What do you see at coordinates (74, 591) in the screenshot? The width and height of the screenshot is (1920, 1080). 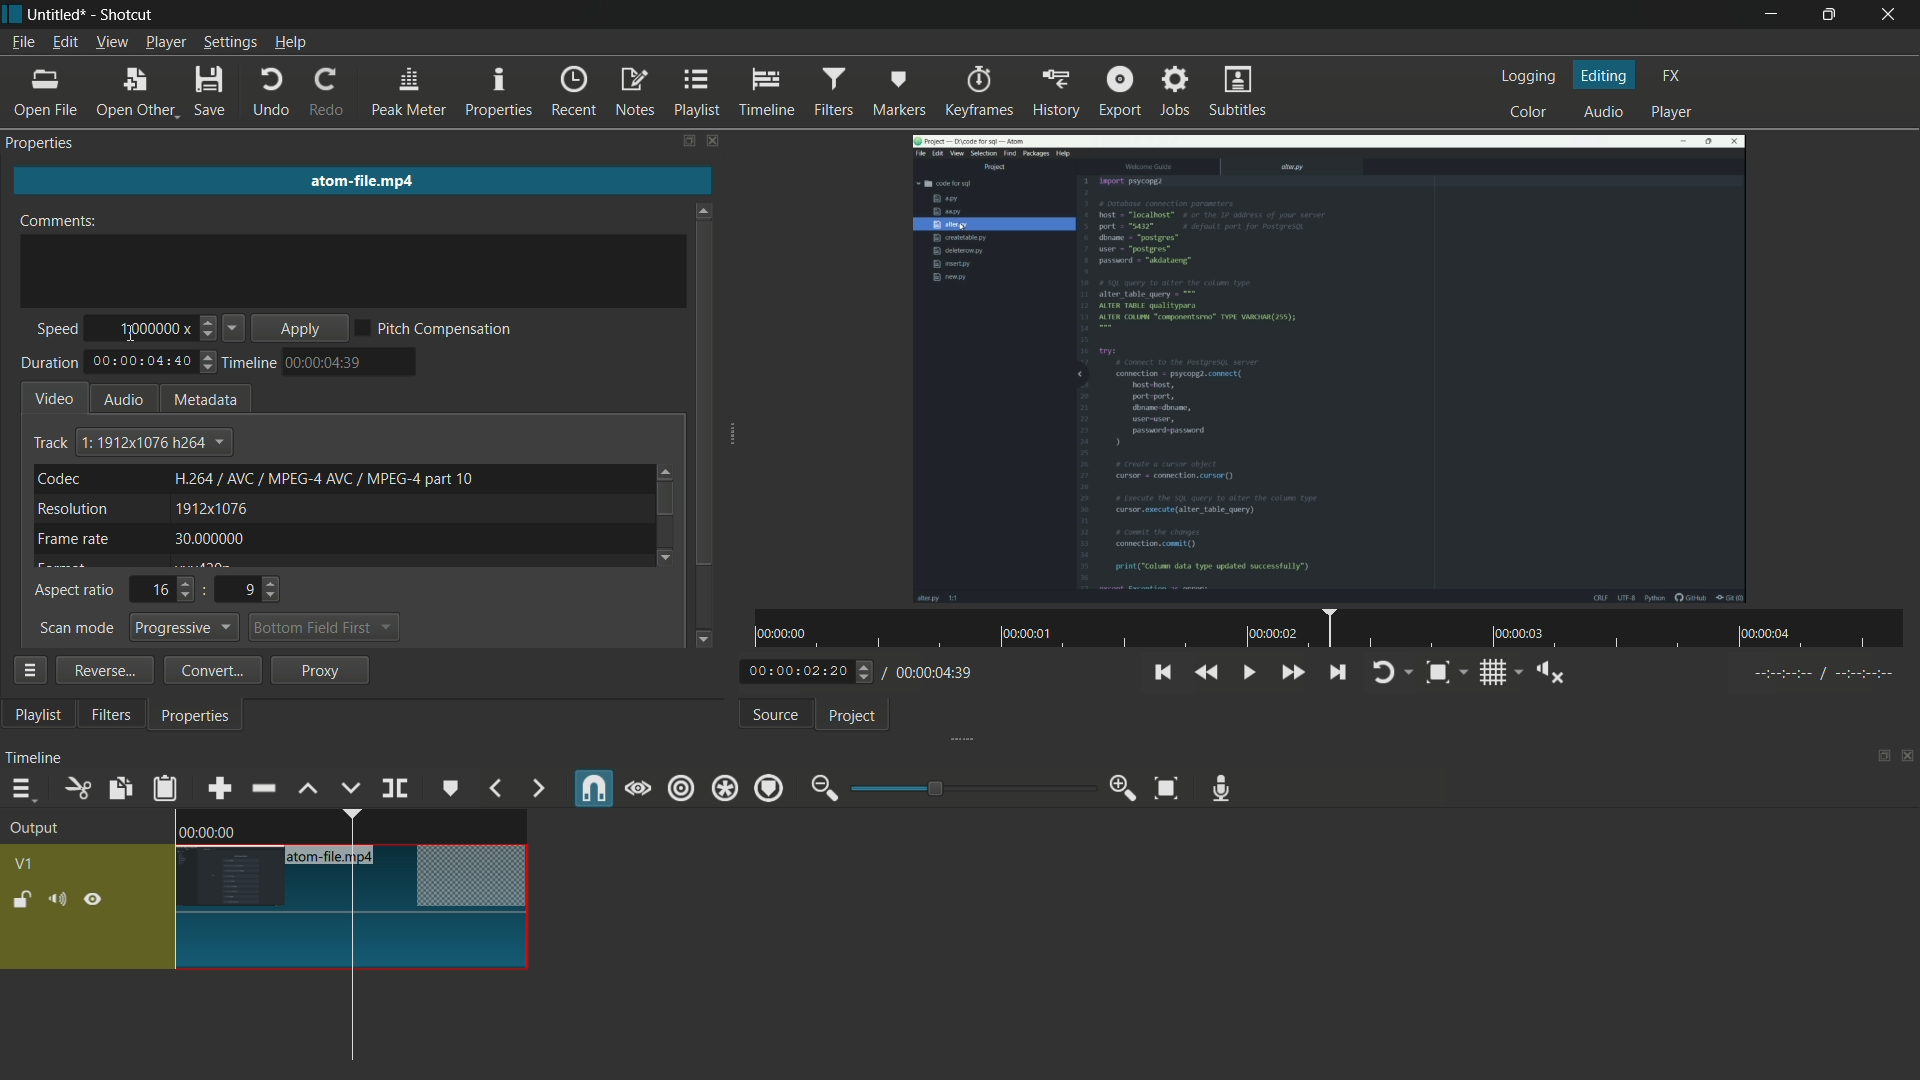 I see `aspect ratio` at bounding box center [74, 591].